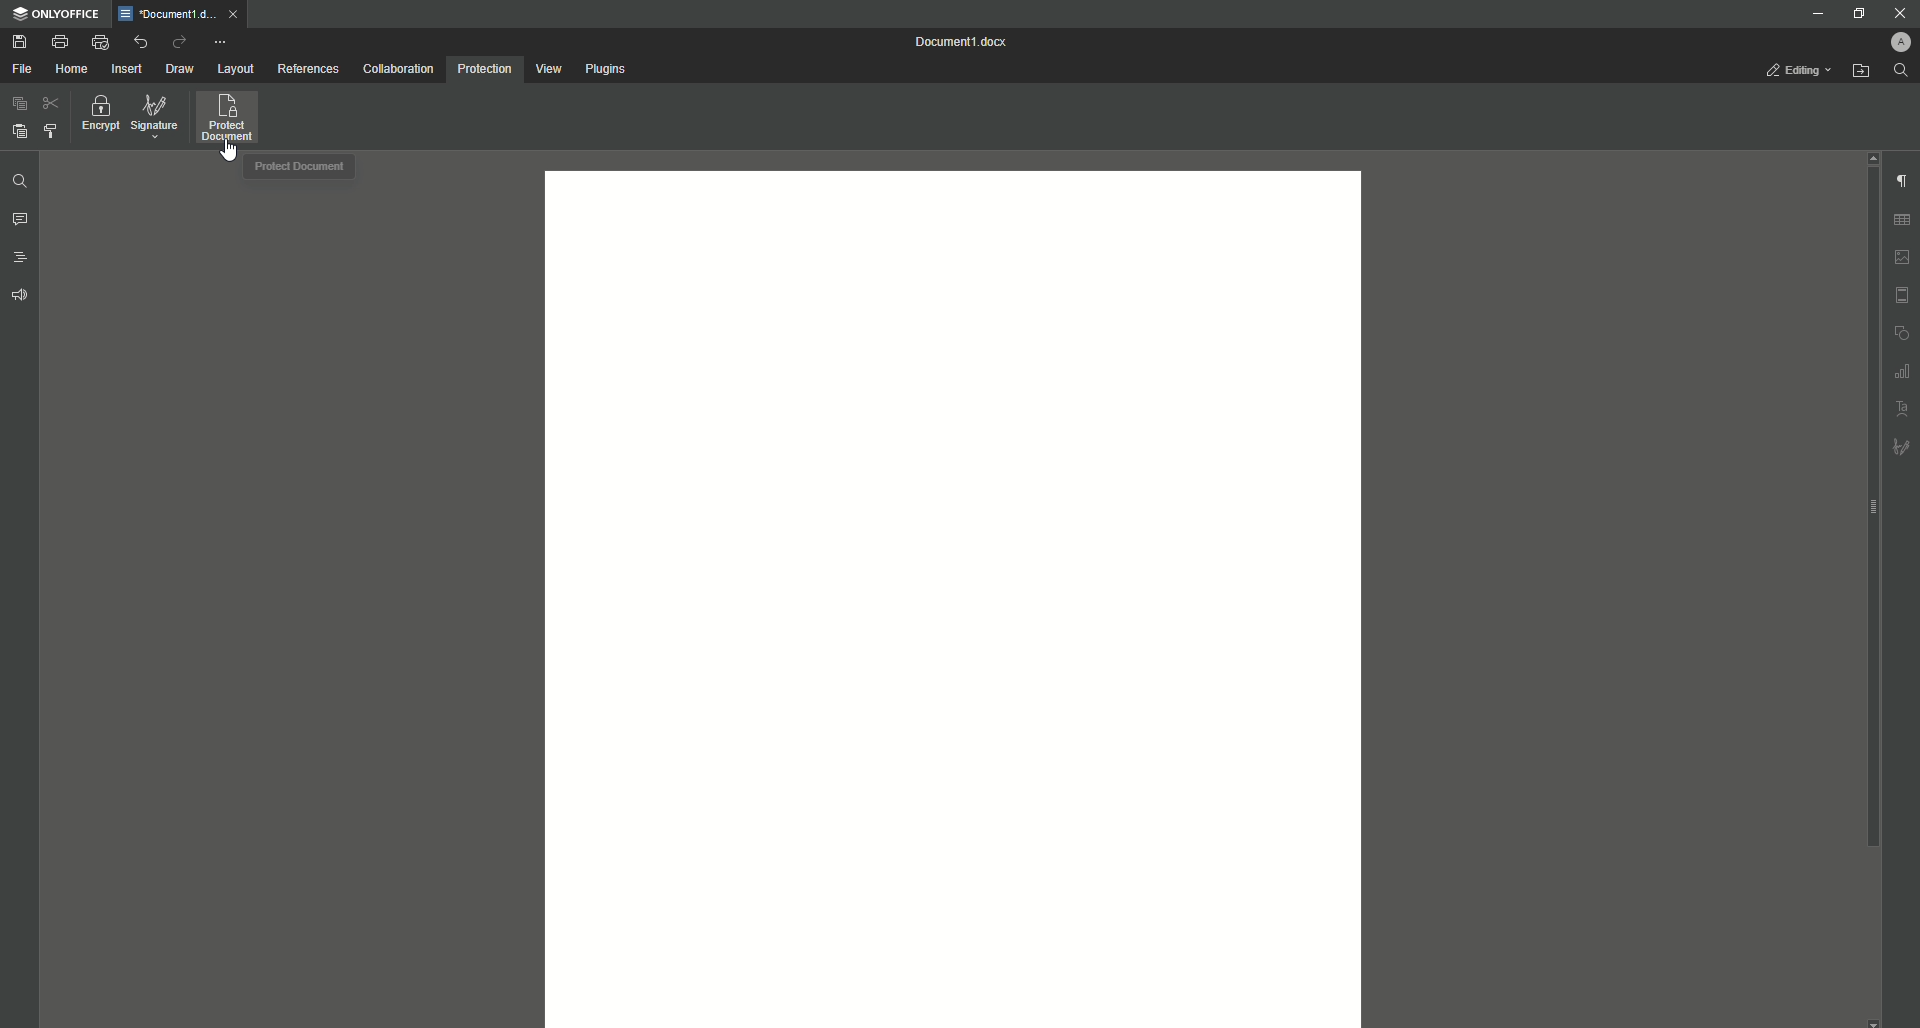  Describe the element at coordinates (1903, 70) in the screenshot. I see `Find` at that location.